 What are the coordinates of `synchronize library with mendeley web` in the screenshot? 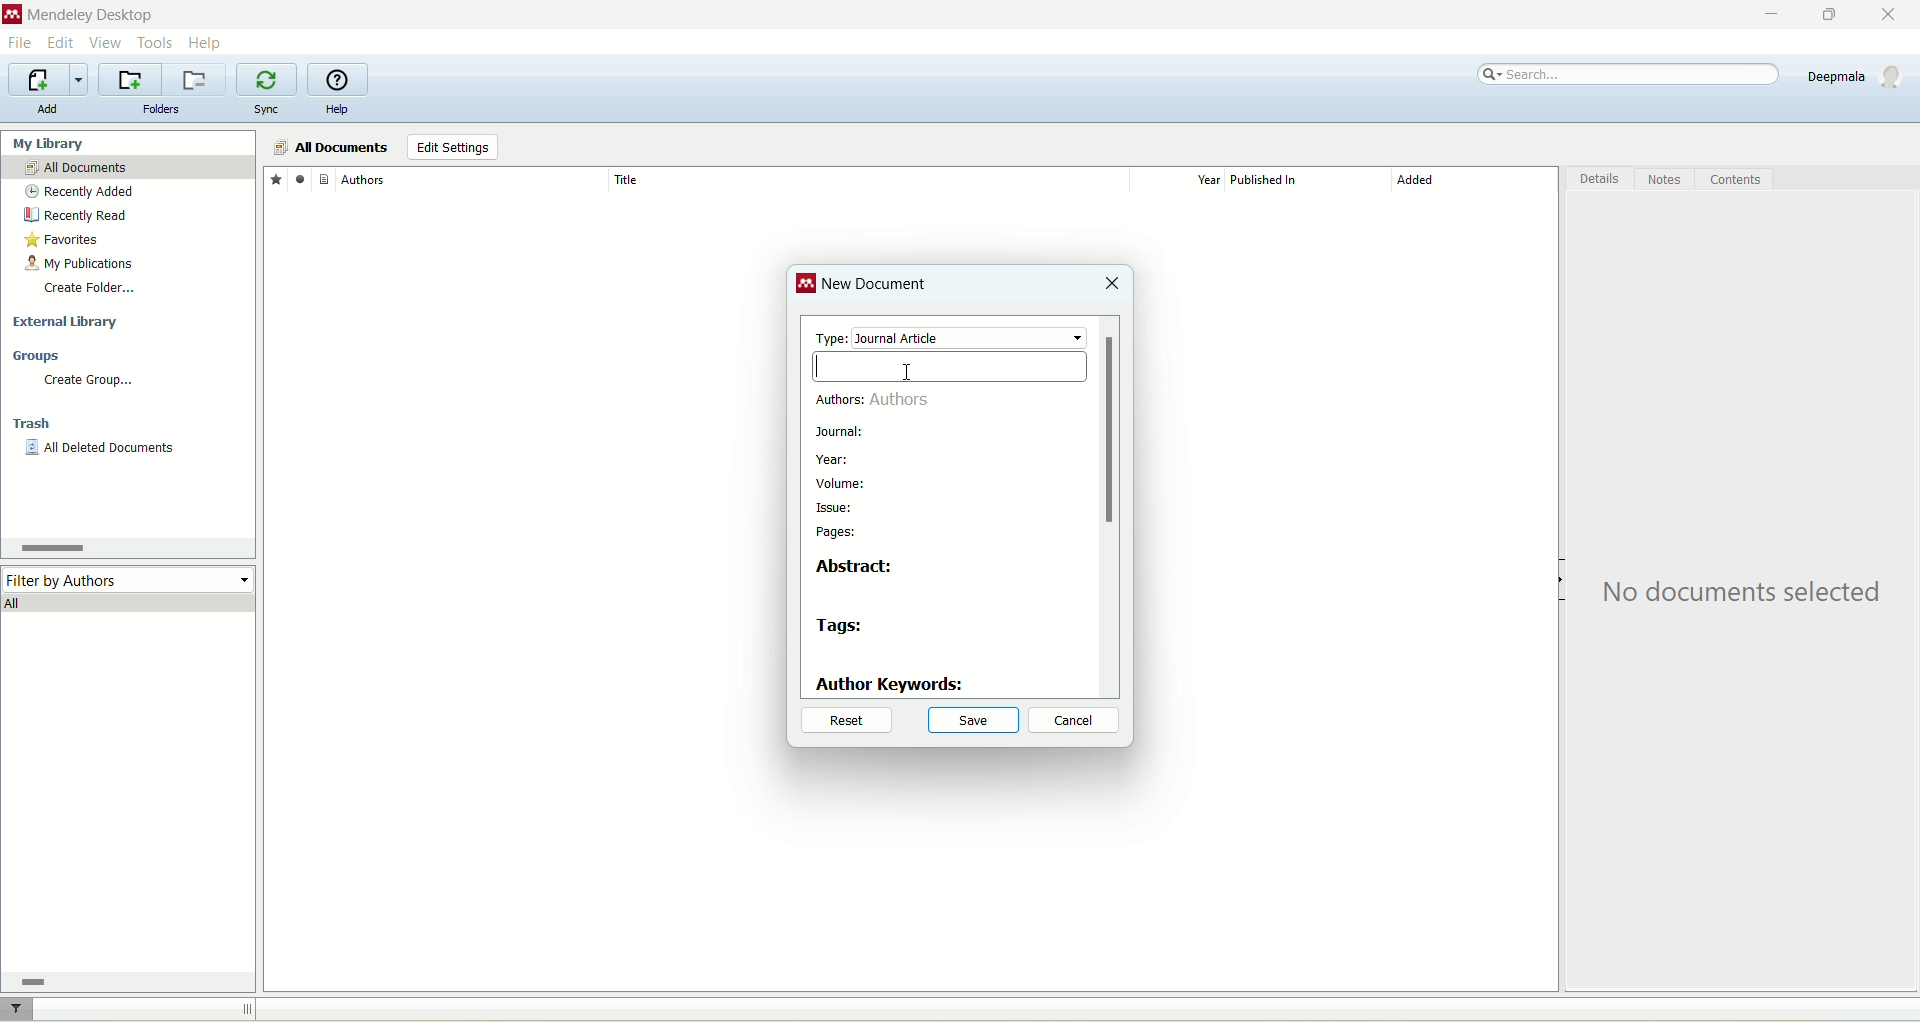 It's located at (269, 80).